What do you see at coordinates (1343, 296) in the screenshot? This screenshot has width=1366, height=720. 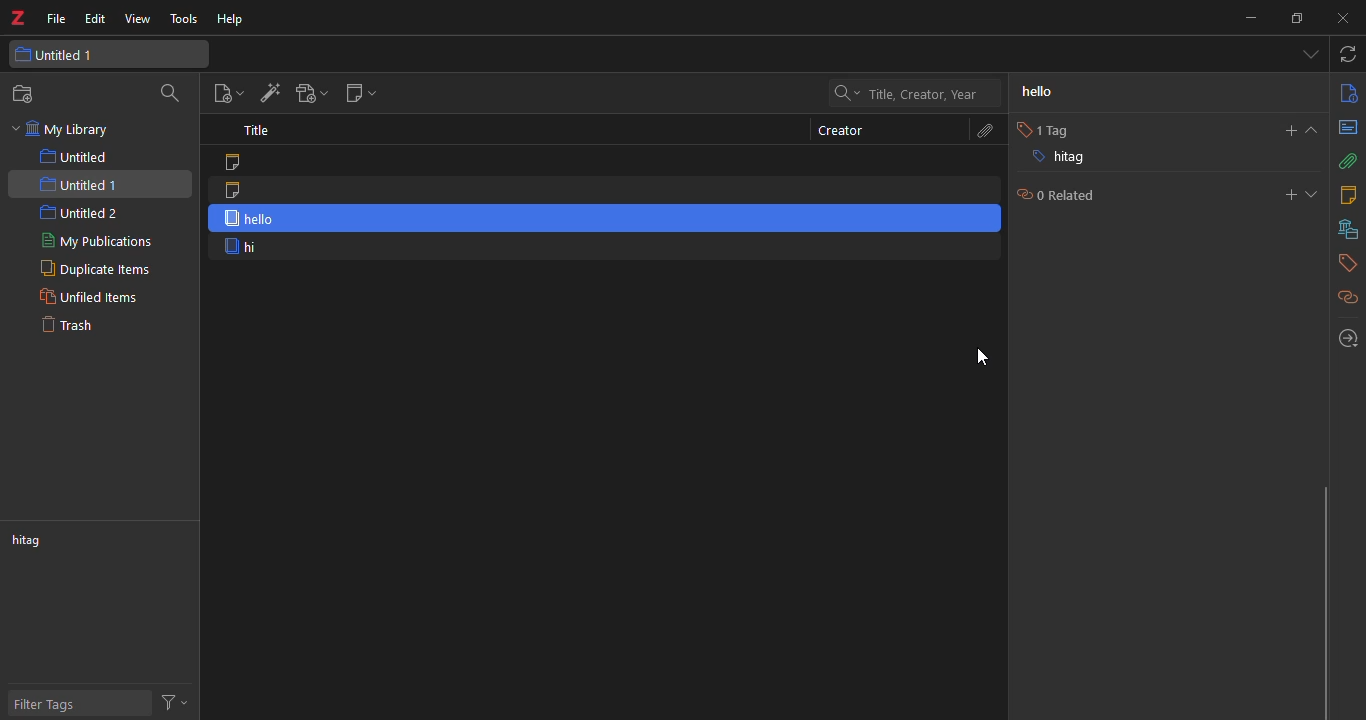 I see `related` at bounding box center [1343, 296].